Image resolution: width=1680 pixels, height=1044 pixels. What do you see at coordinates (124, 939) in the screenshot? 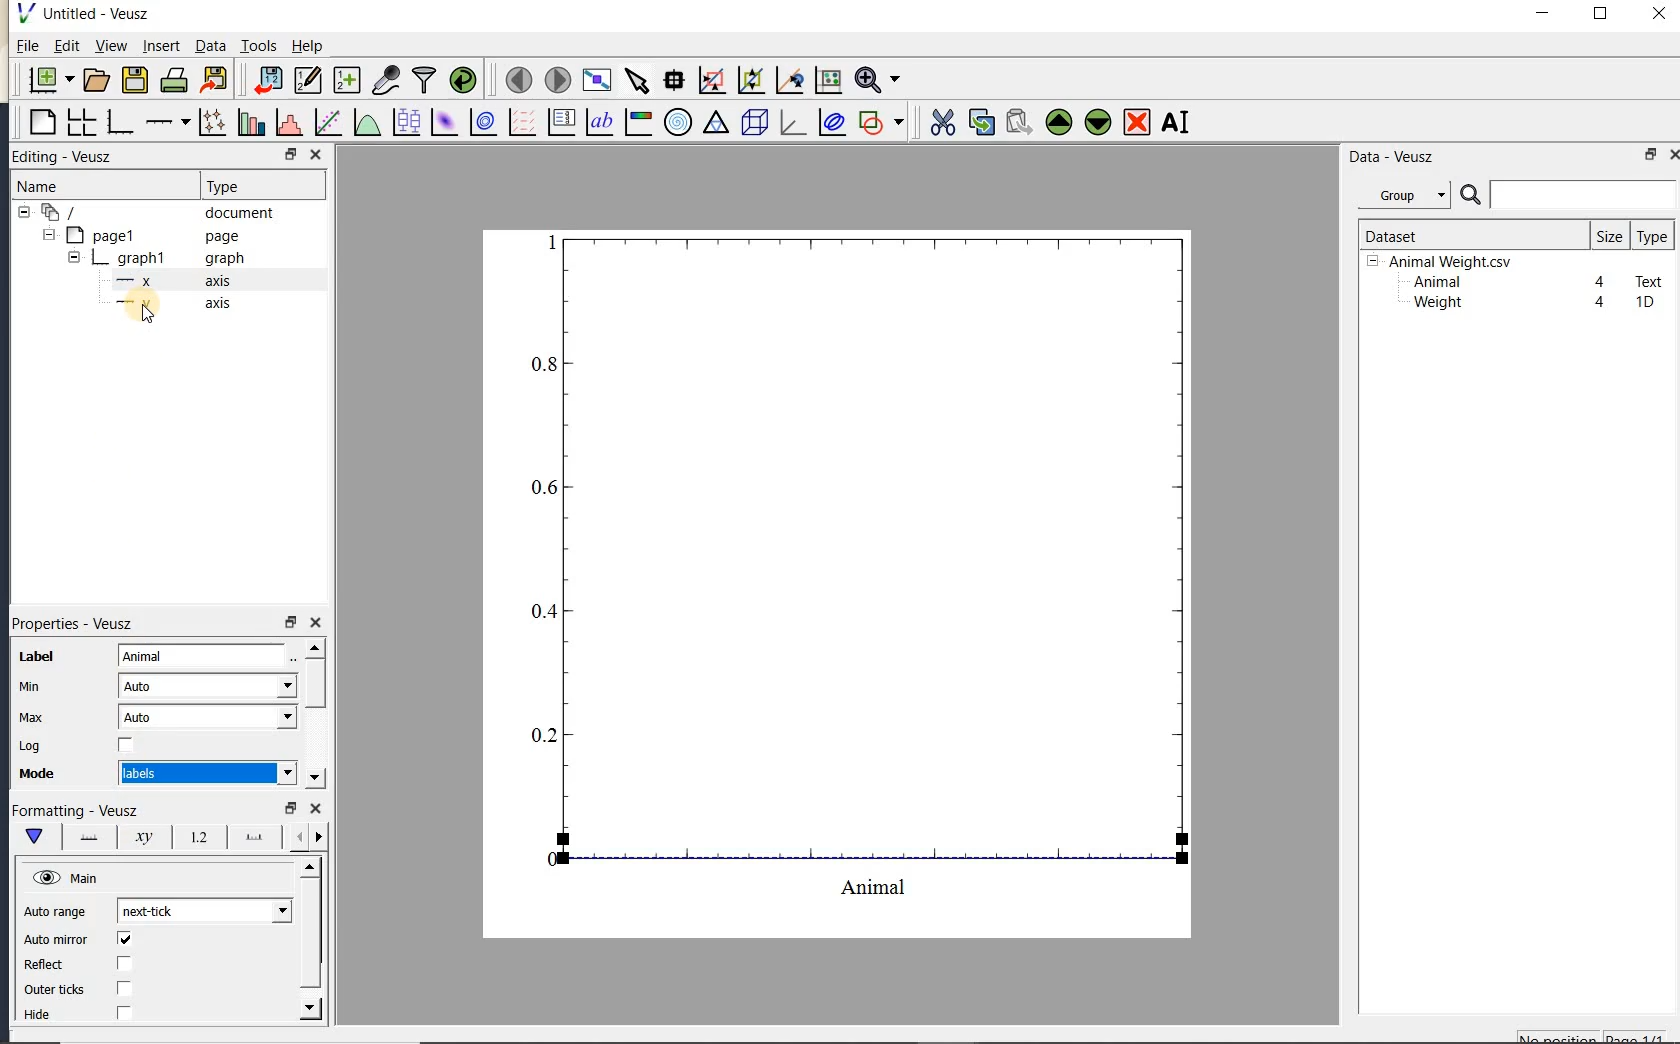
I see `check/uncheck` at bounding box center [124, 939].